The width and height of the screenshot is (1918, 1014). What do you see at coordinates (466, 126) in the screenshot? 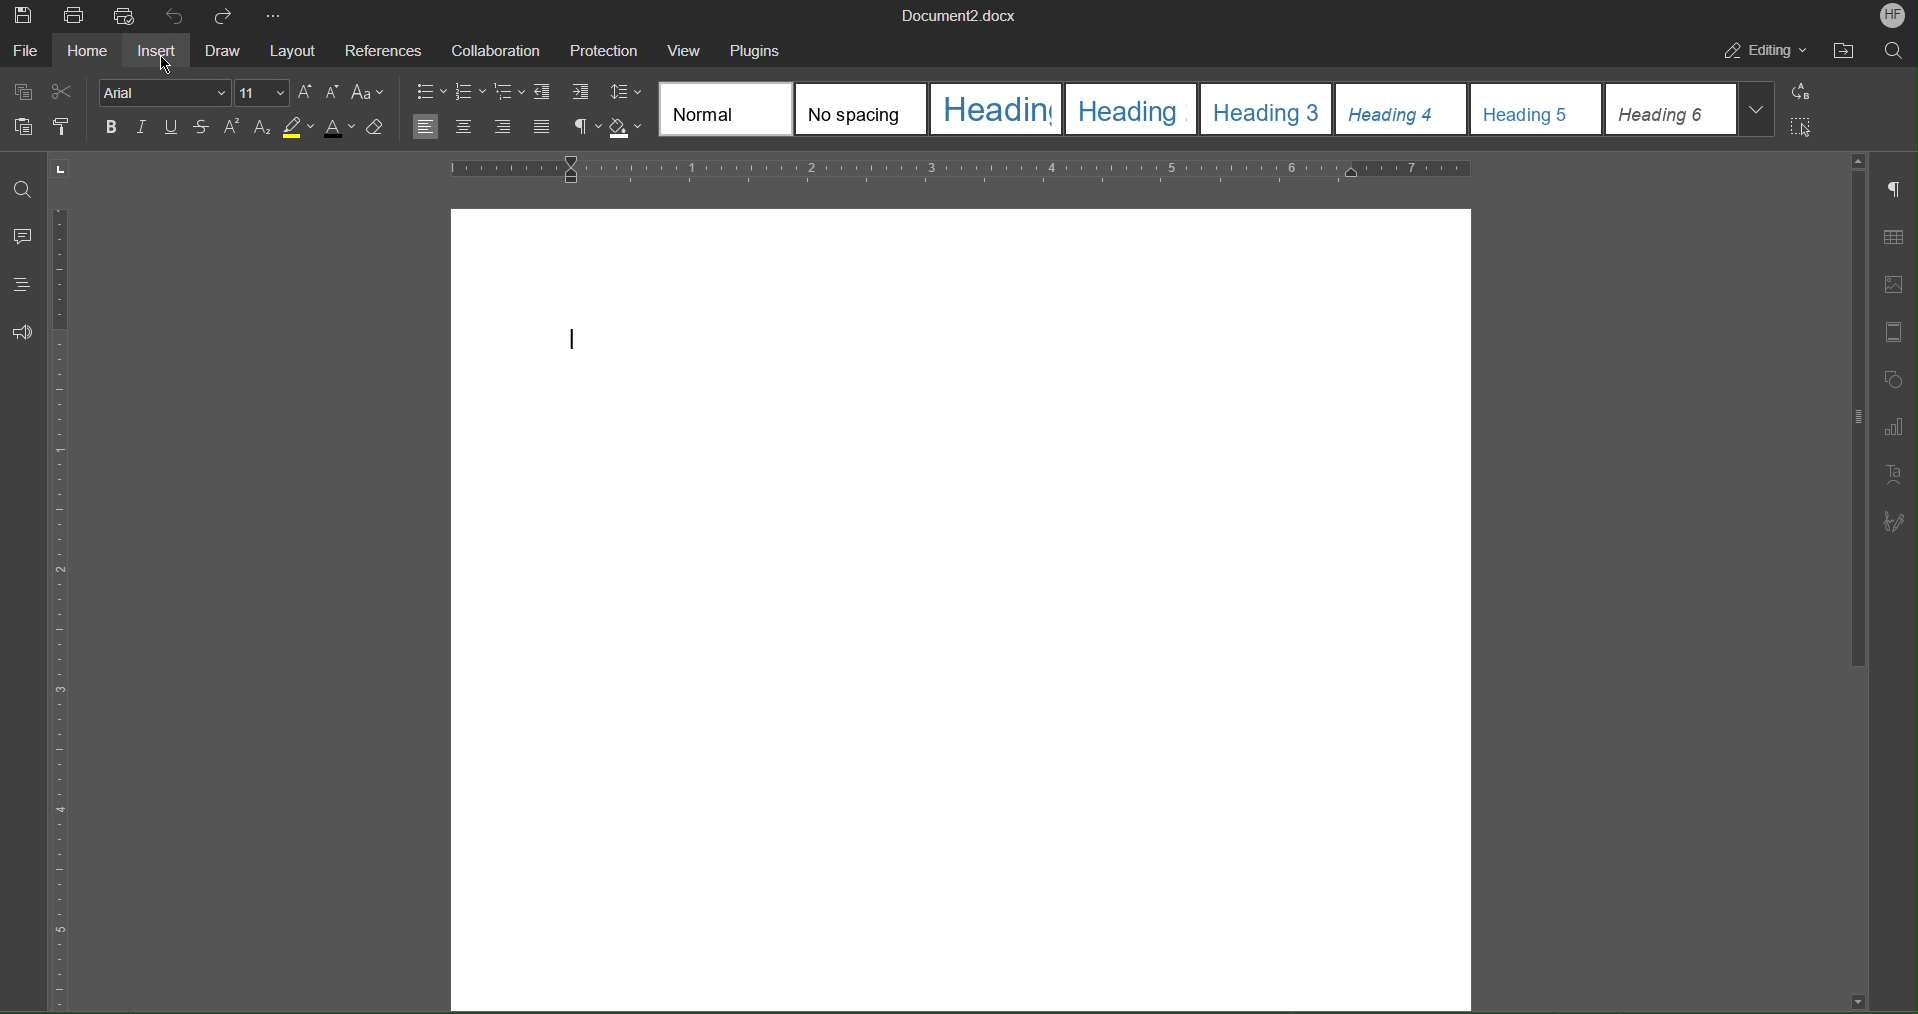
I see `Centre Align` at bounding box center [466, 126].